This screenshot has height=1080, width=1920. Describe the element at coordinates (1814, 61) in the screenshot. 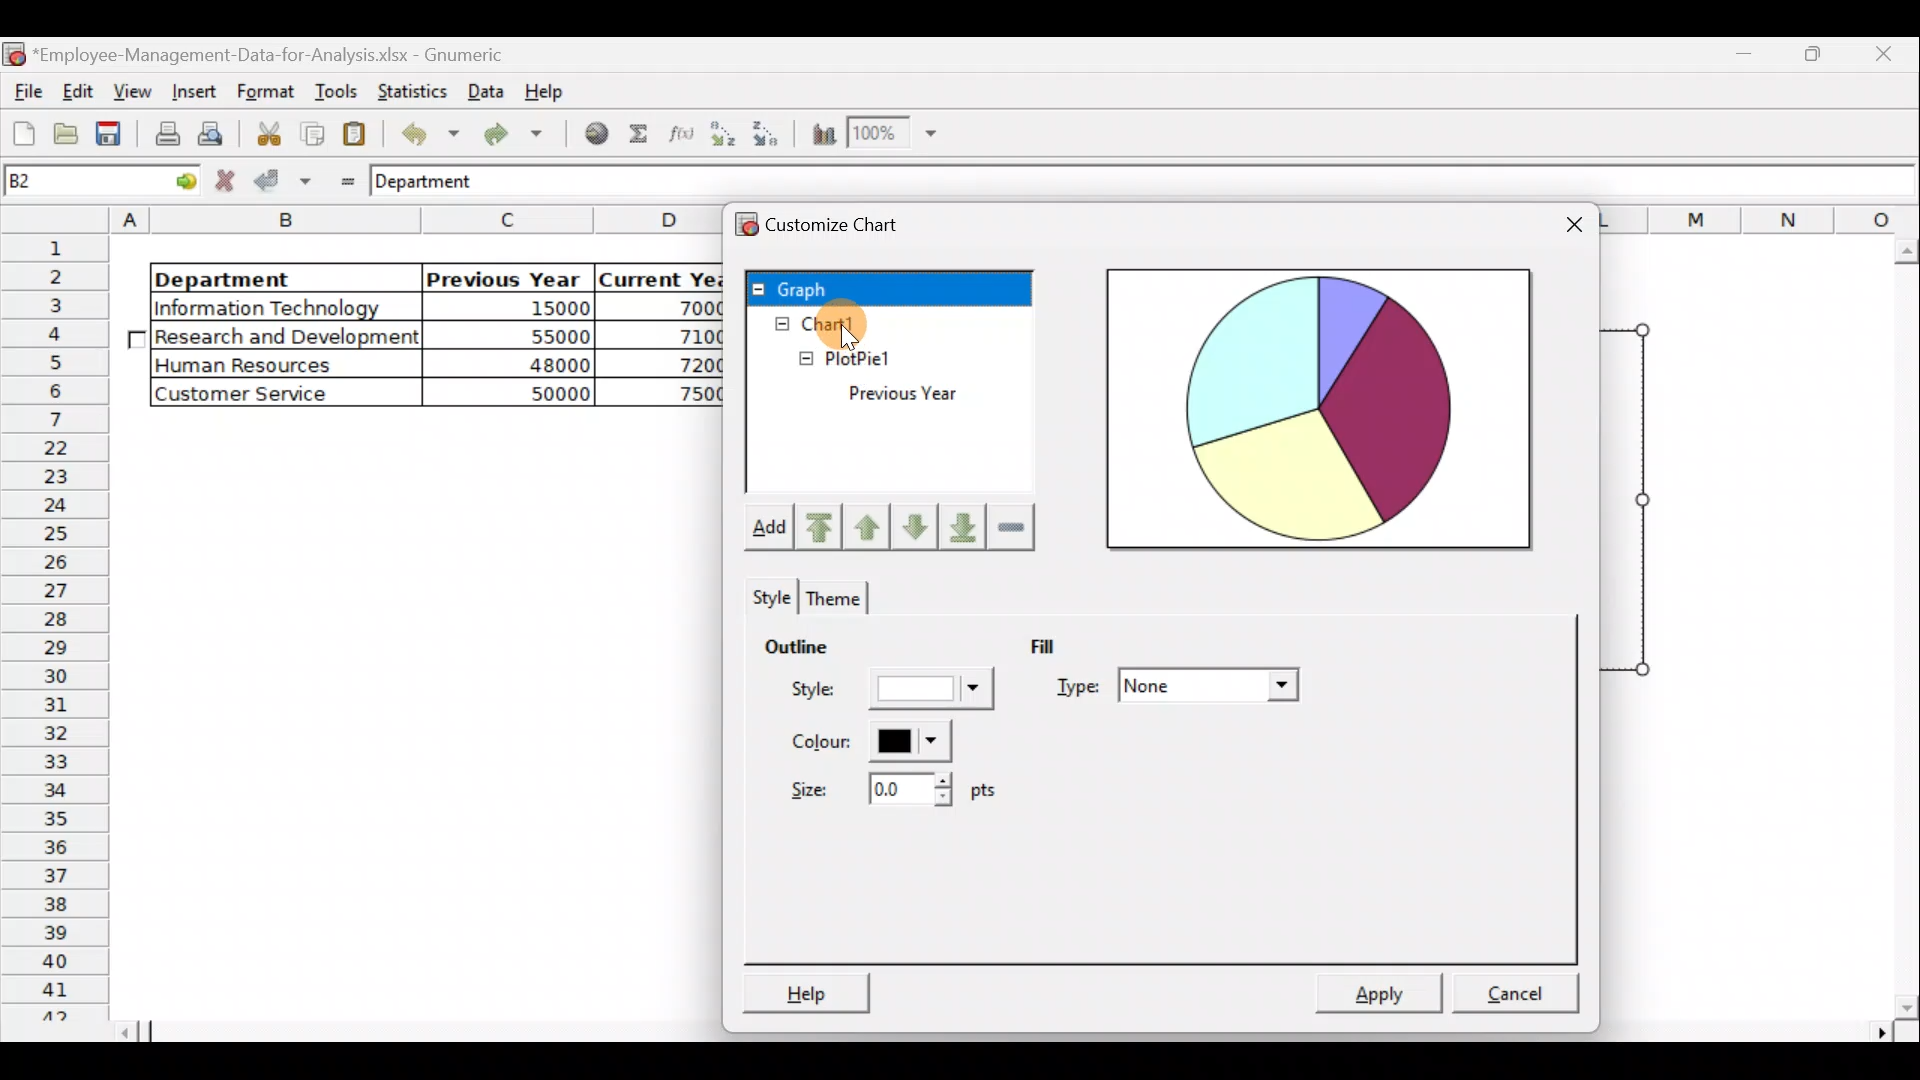

I see `Minimize` at that location.